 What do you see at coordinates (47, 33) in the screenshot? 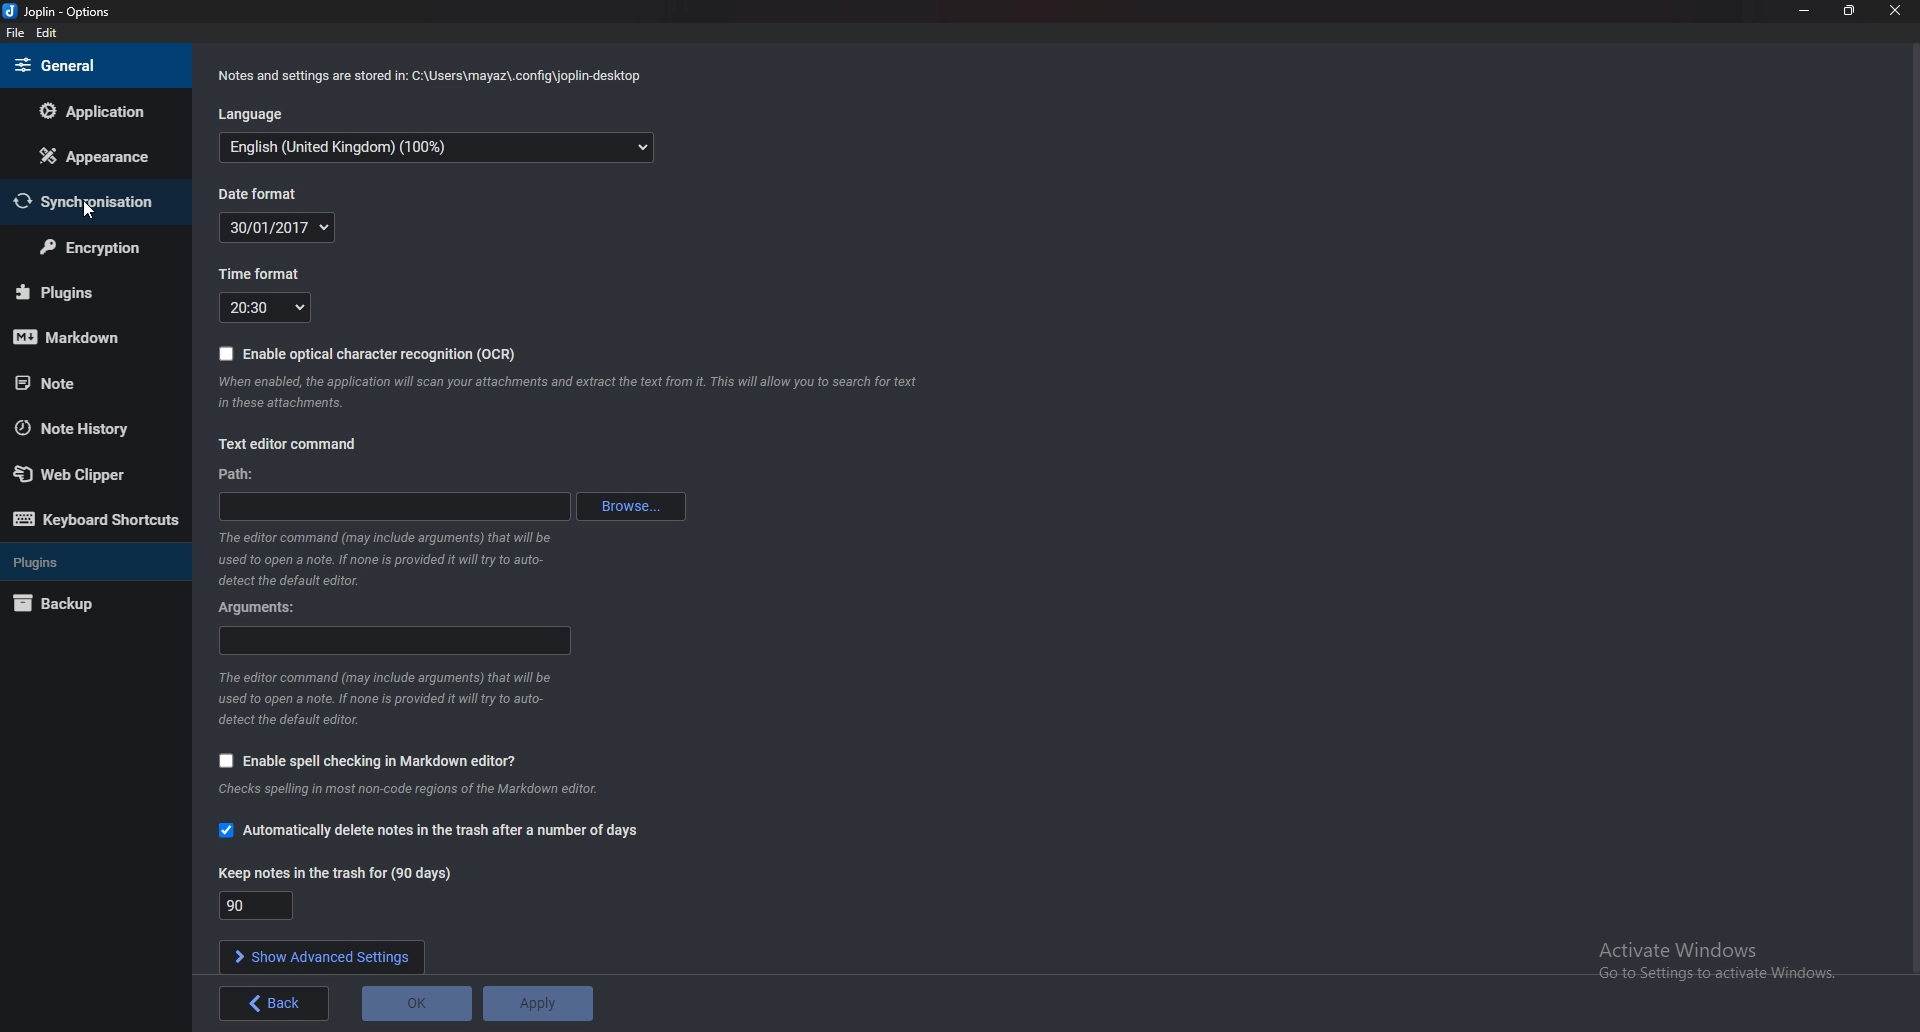
I see `Edit` at bounding box center [47, 33].